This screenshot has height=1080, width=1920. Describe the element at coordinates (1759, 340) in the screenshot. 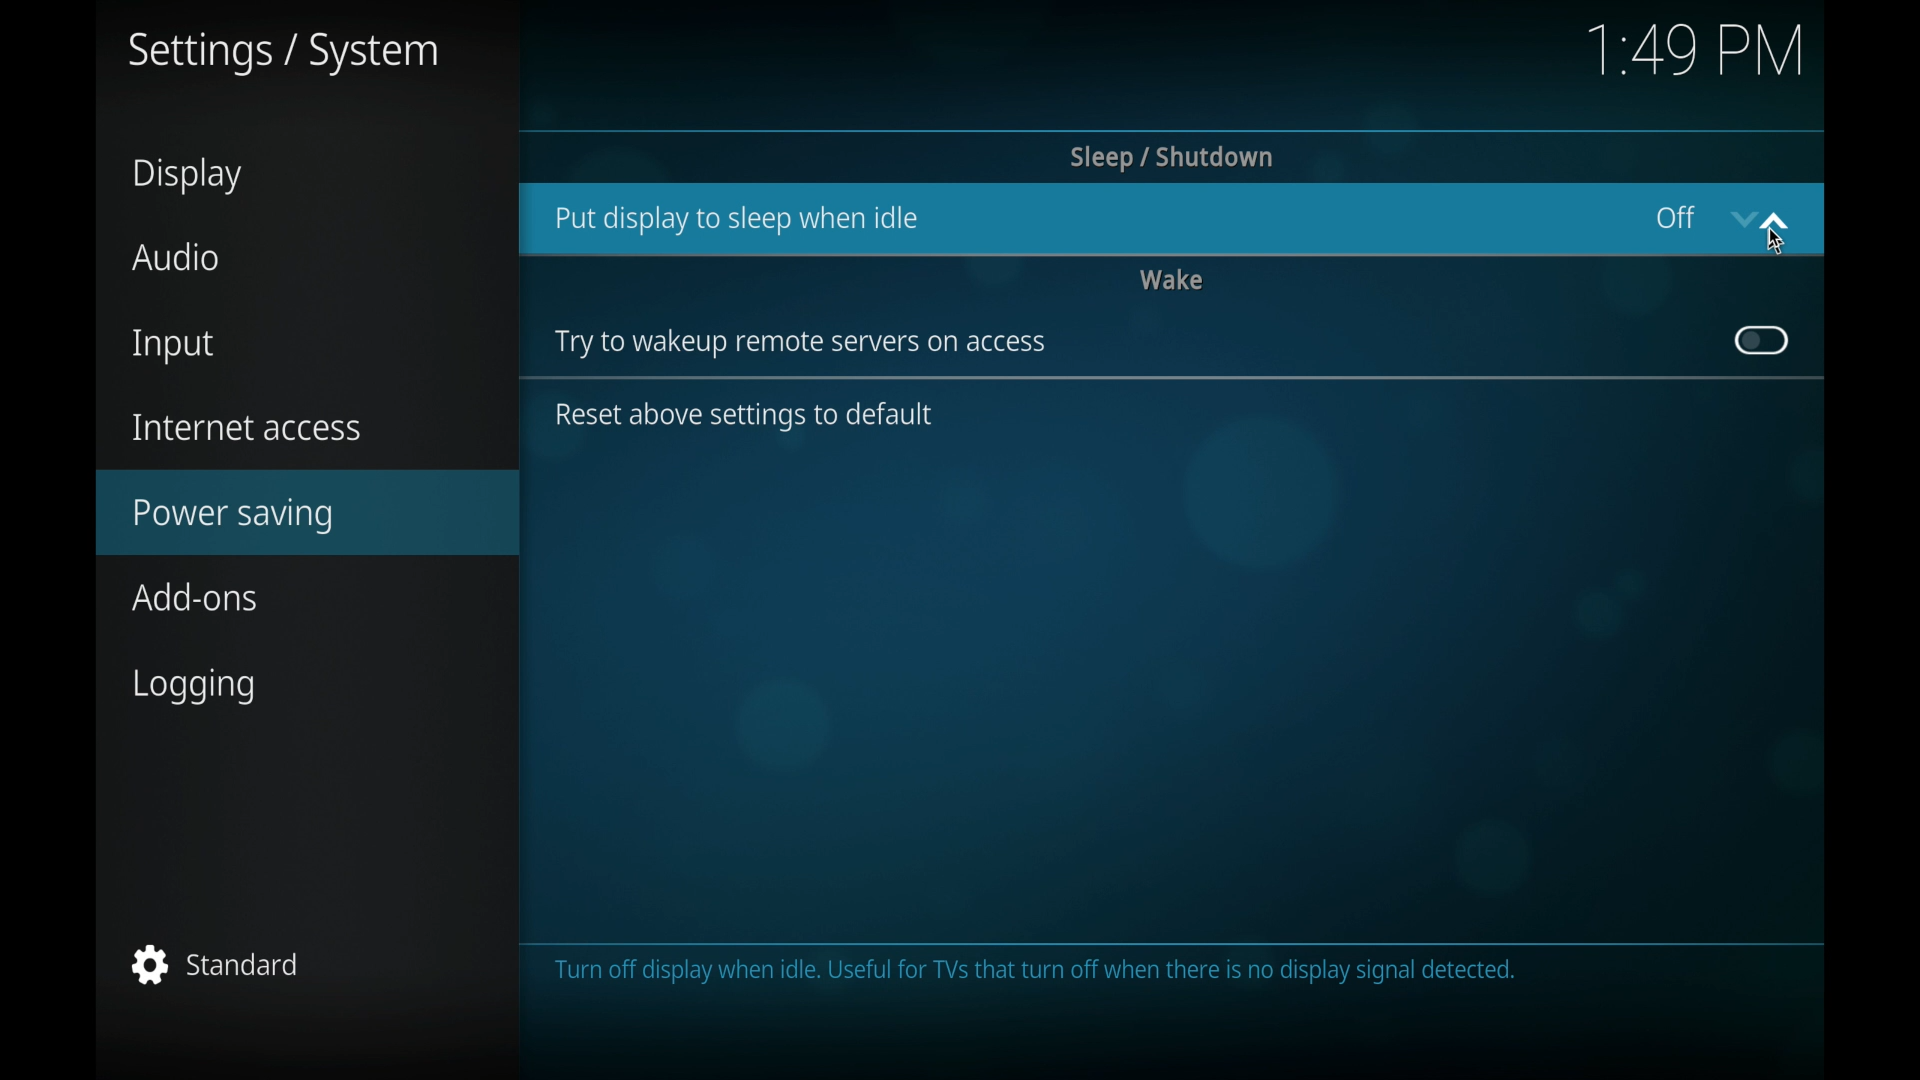

I see `toggle button` at that location.